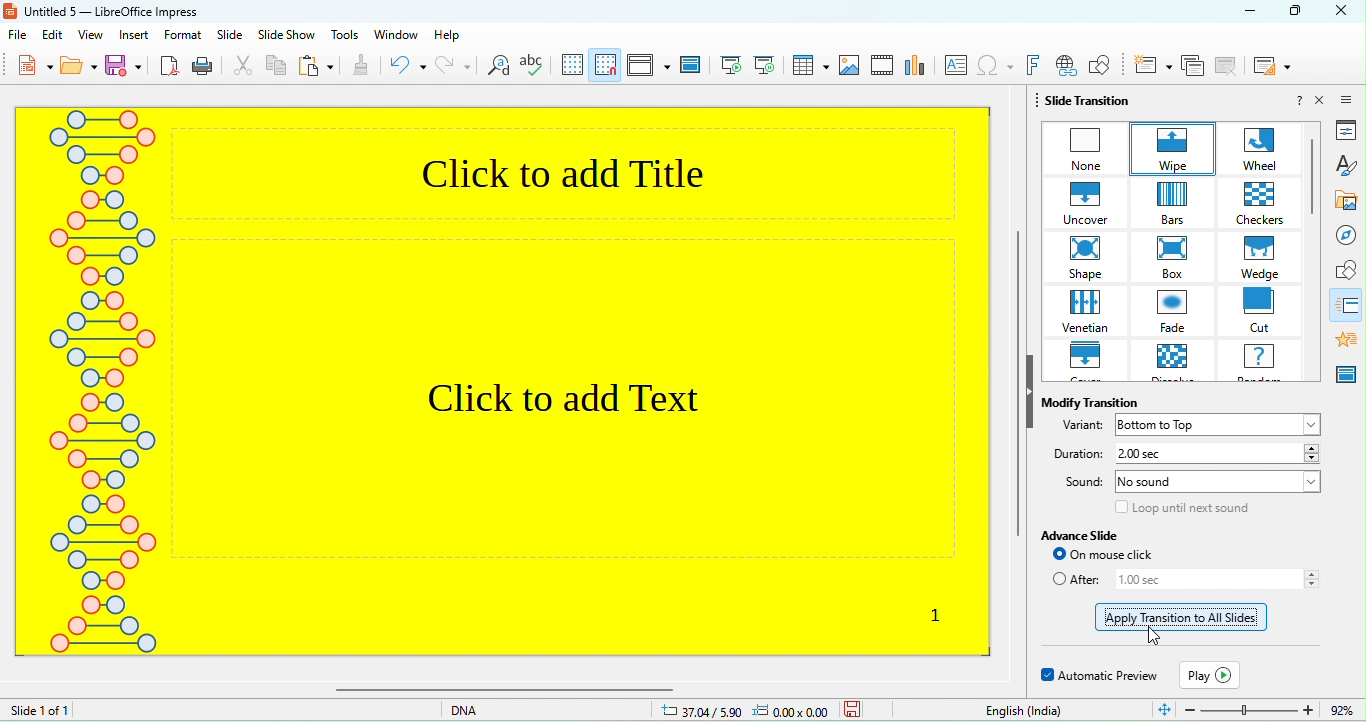 Image resolution: width=1366 pixels, height=722 pixels. What do you see at coordinates (1077, 454) in the screenshot?
I see `duration` at bounding box center [1077, 454].